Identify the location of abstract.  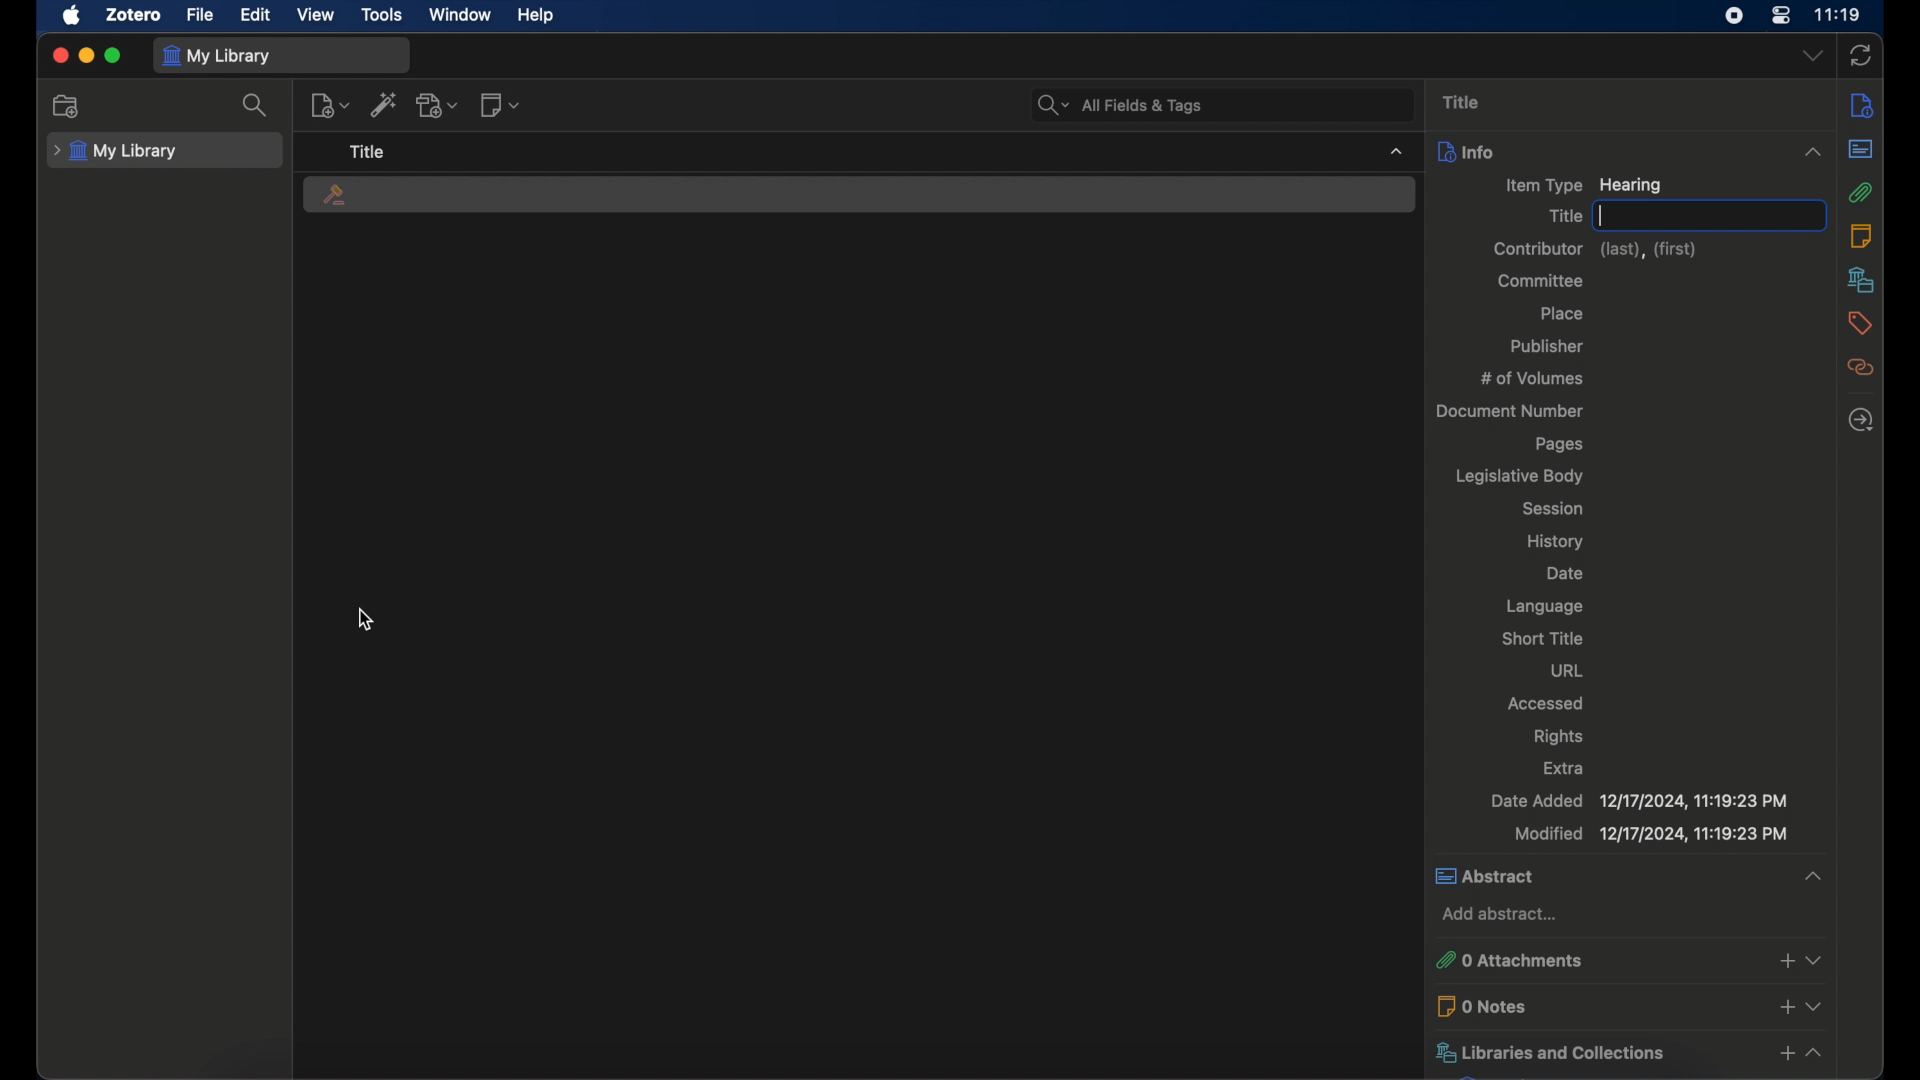
(1630, 877).